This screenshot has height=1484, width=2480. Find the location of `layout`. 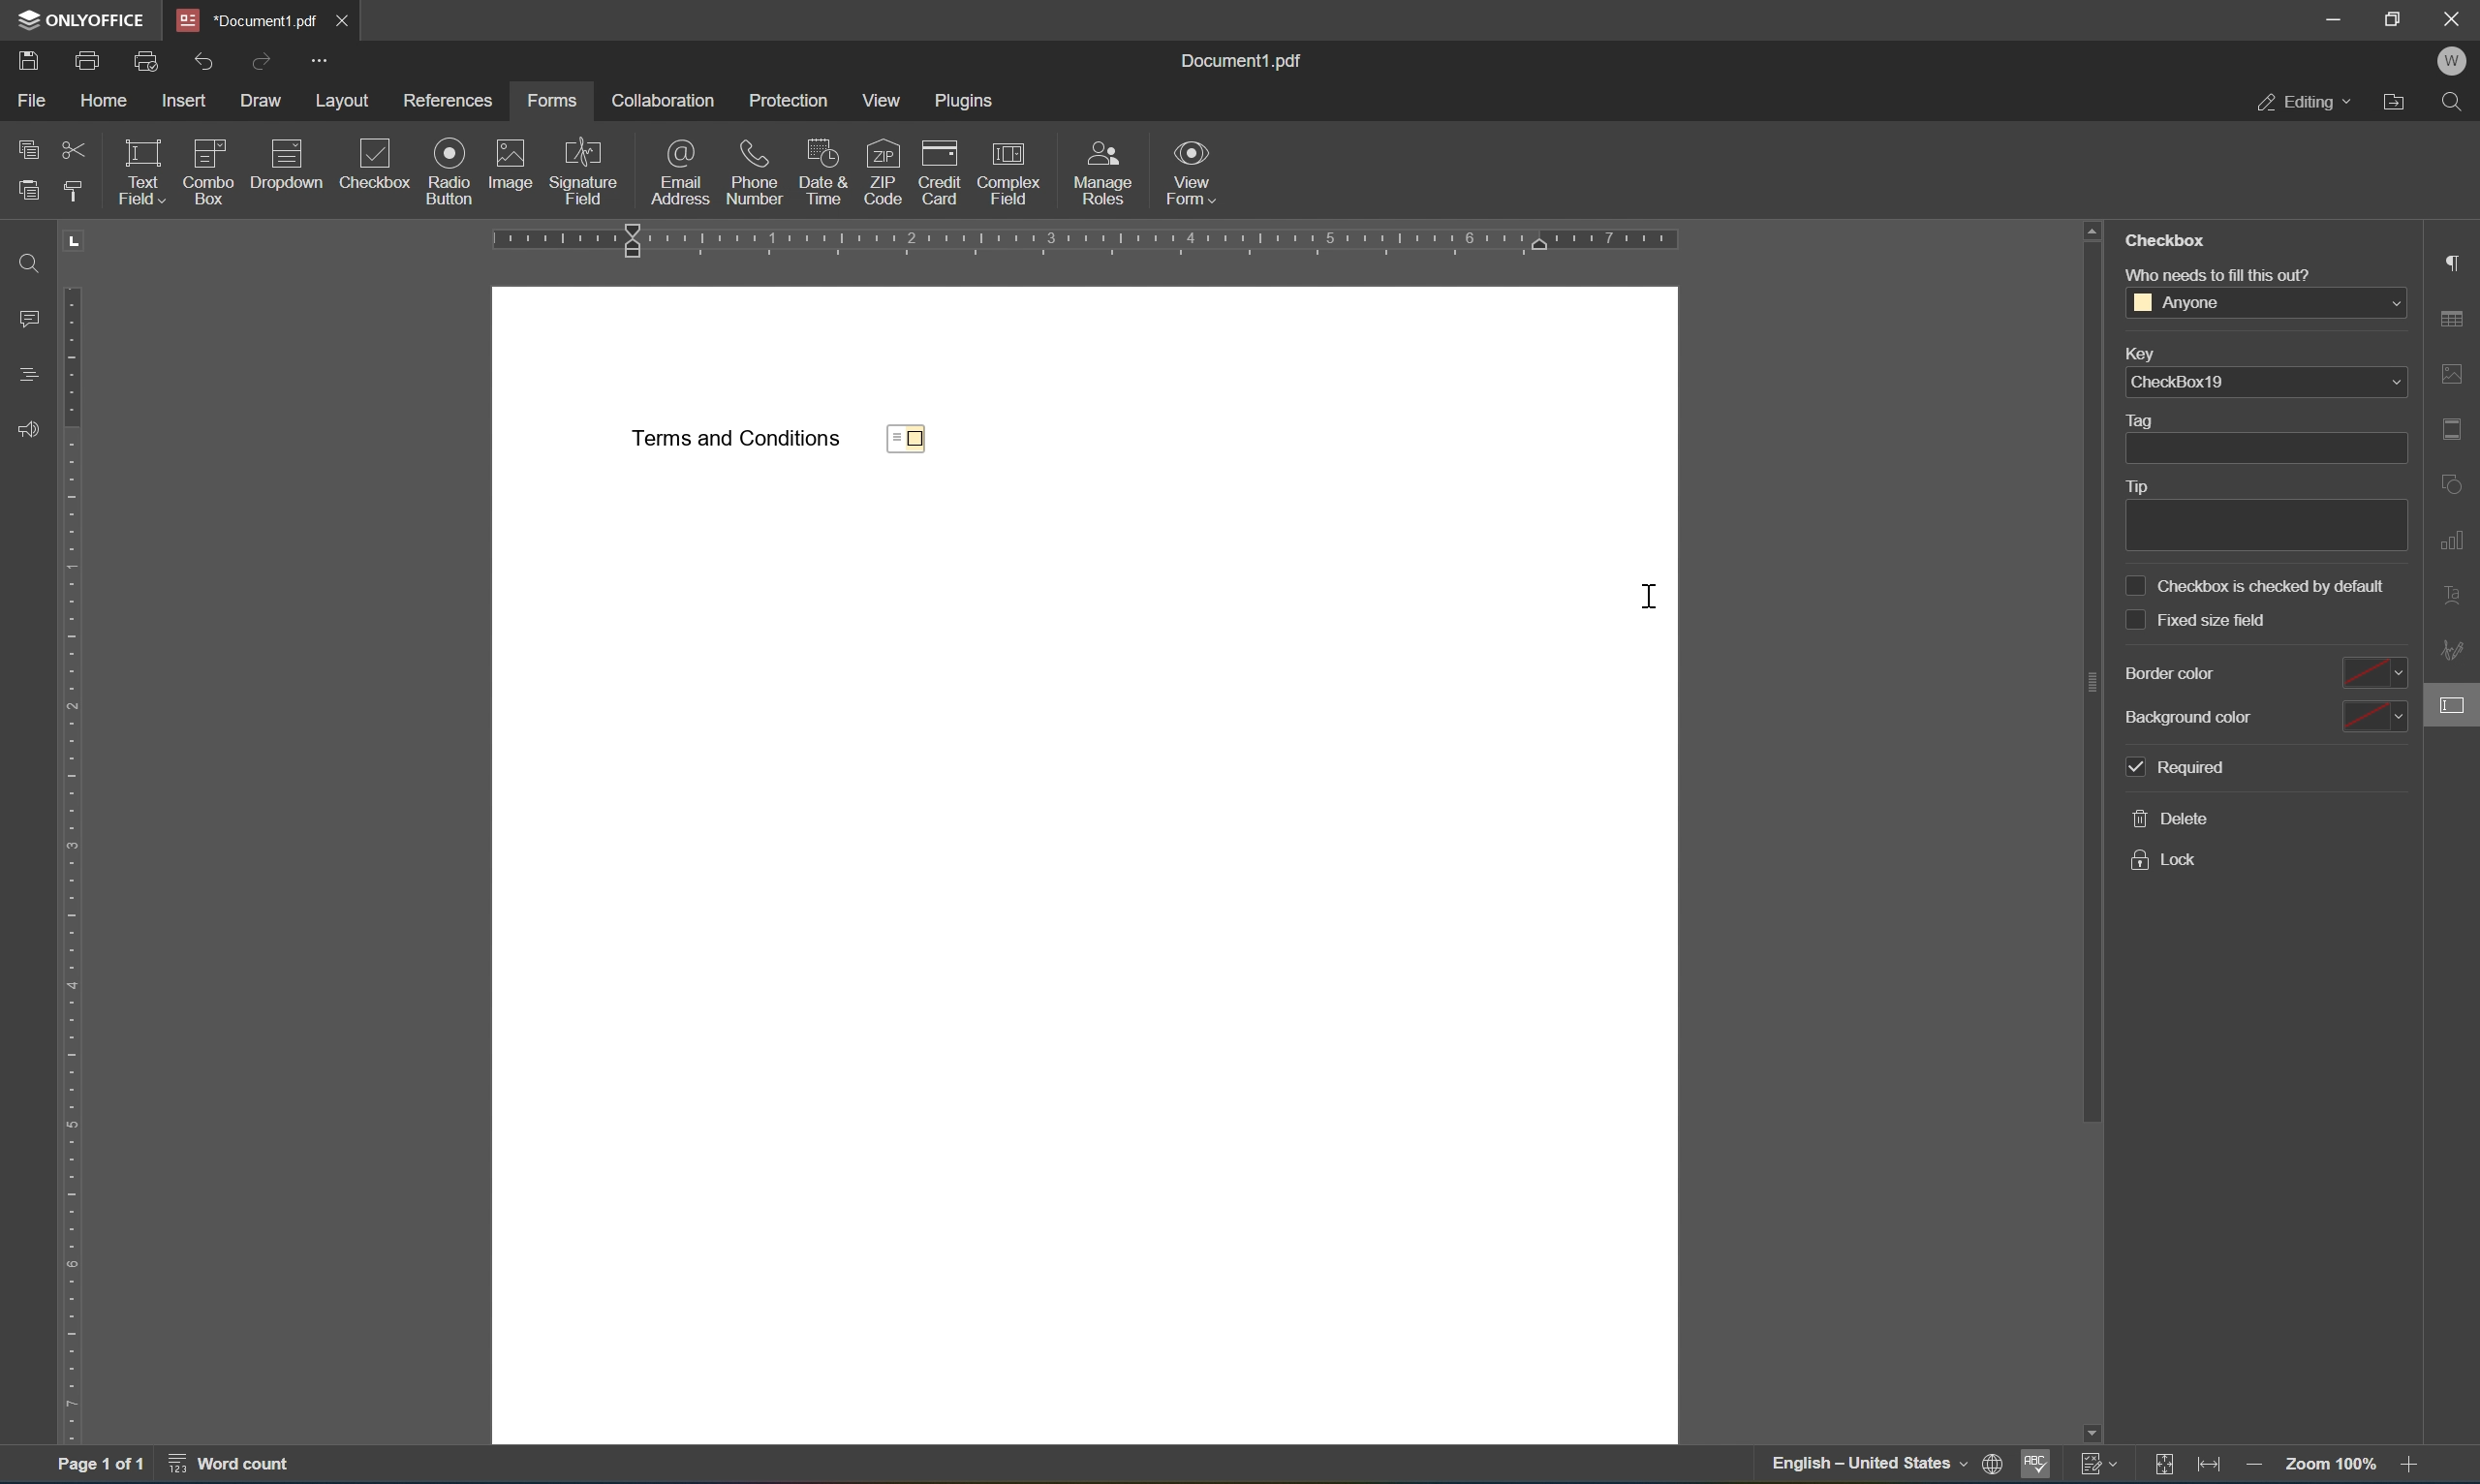

layout is located at coordinates (343, 100).